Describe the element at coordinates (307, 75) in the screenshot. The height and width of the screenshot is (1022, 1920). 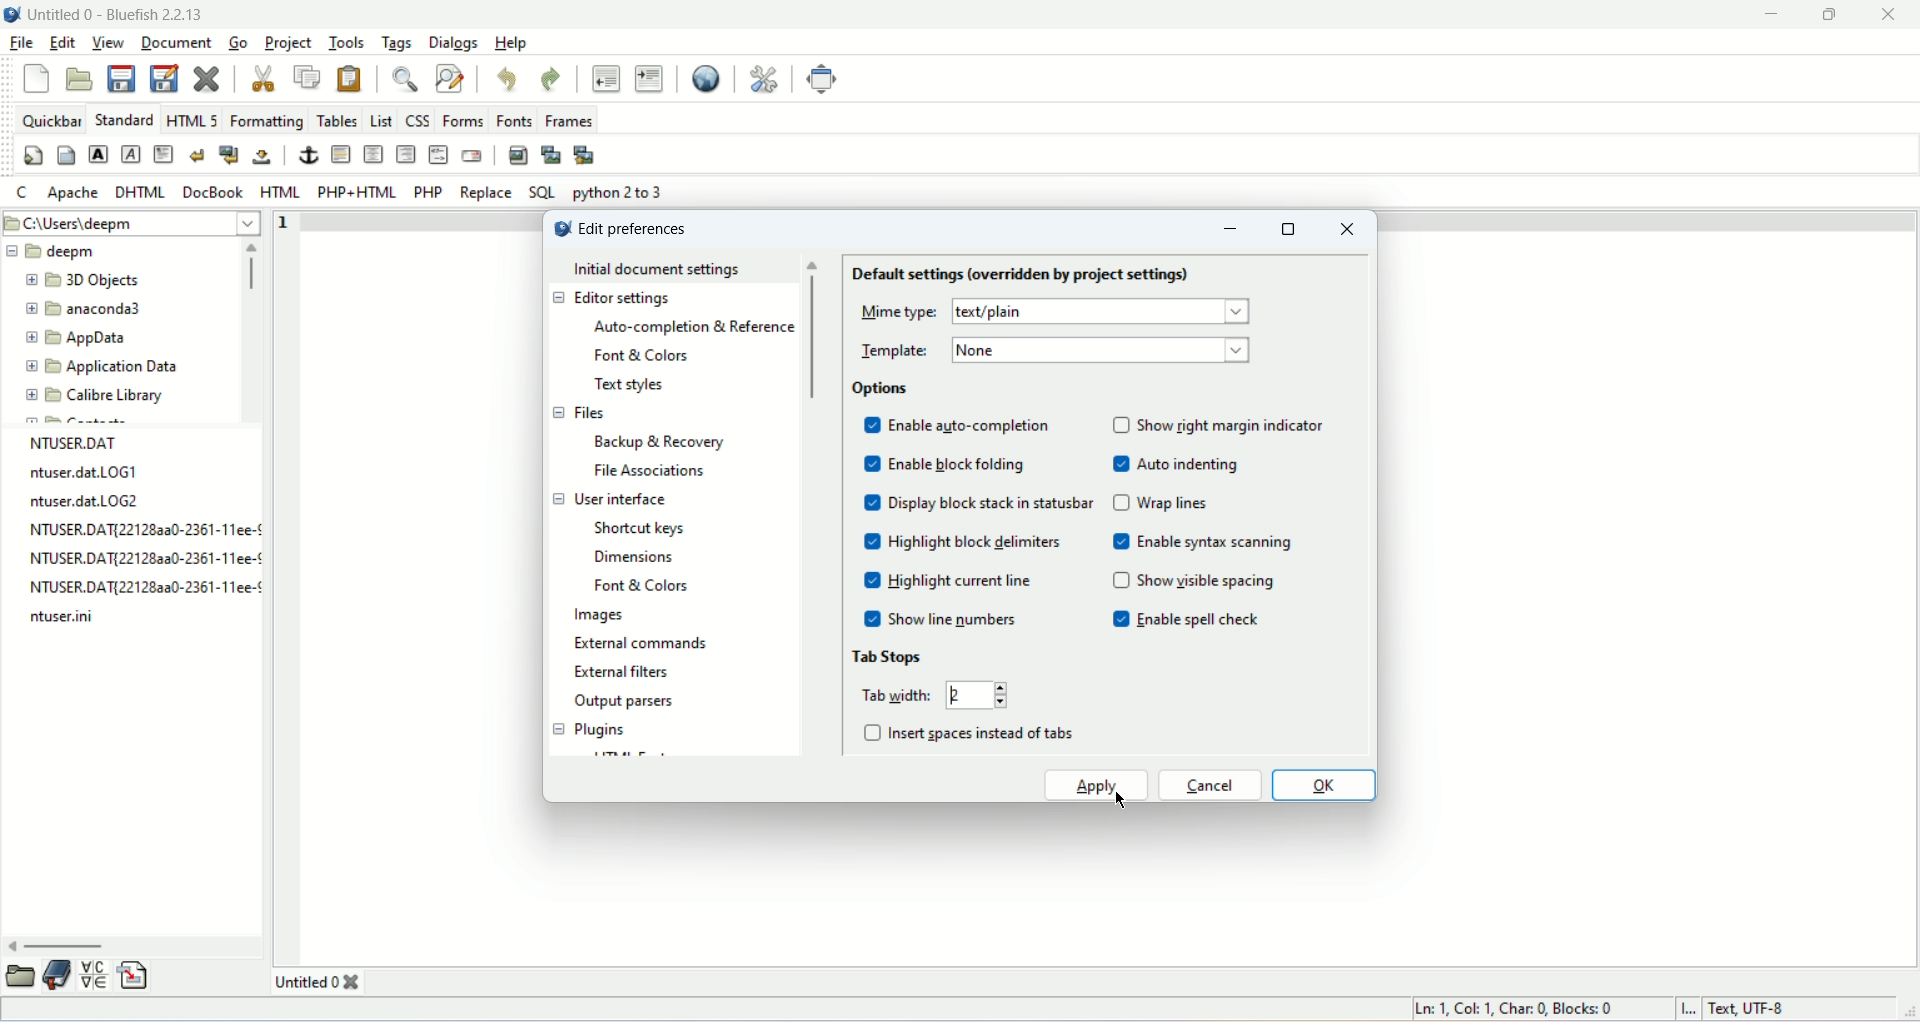
I see `copy` at that location.